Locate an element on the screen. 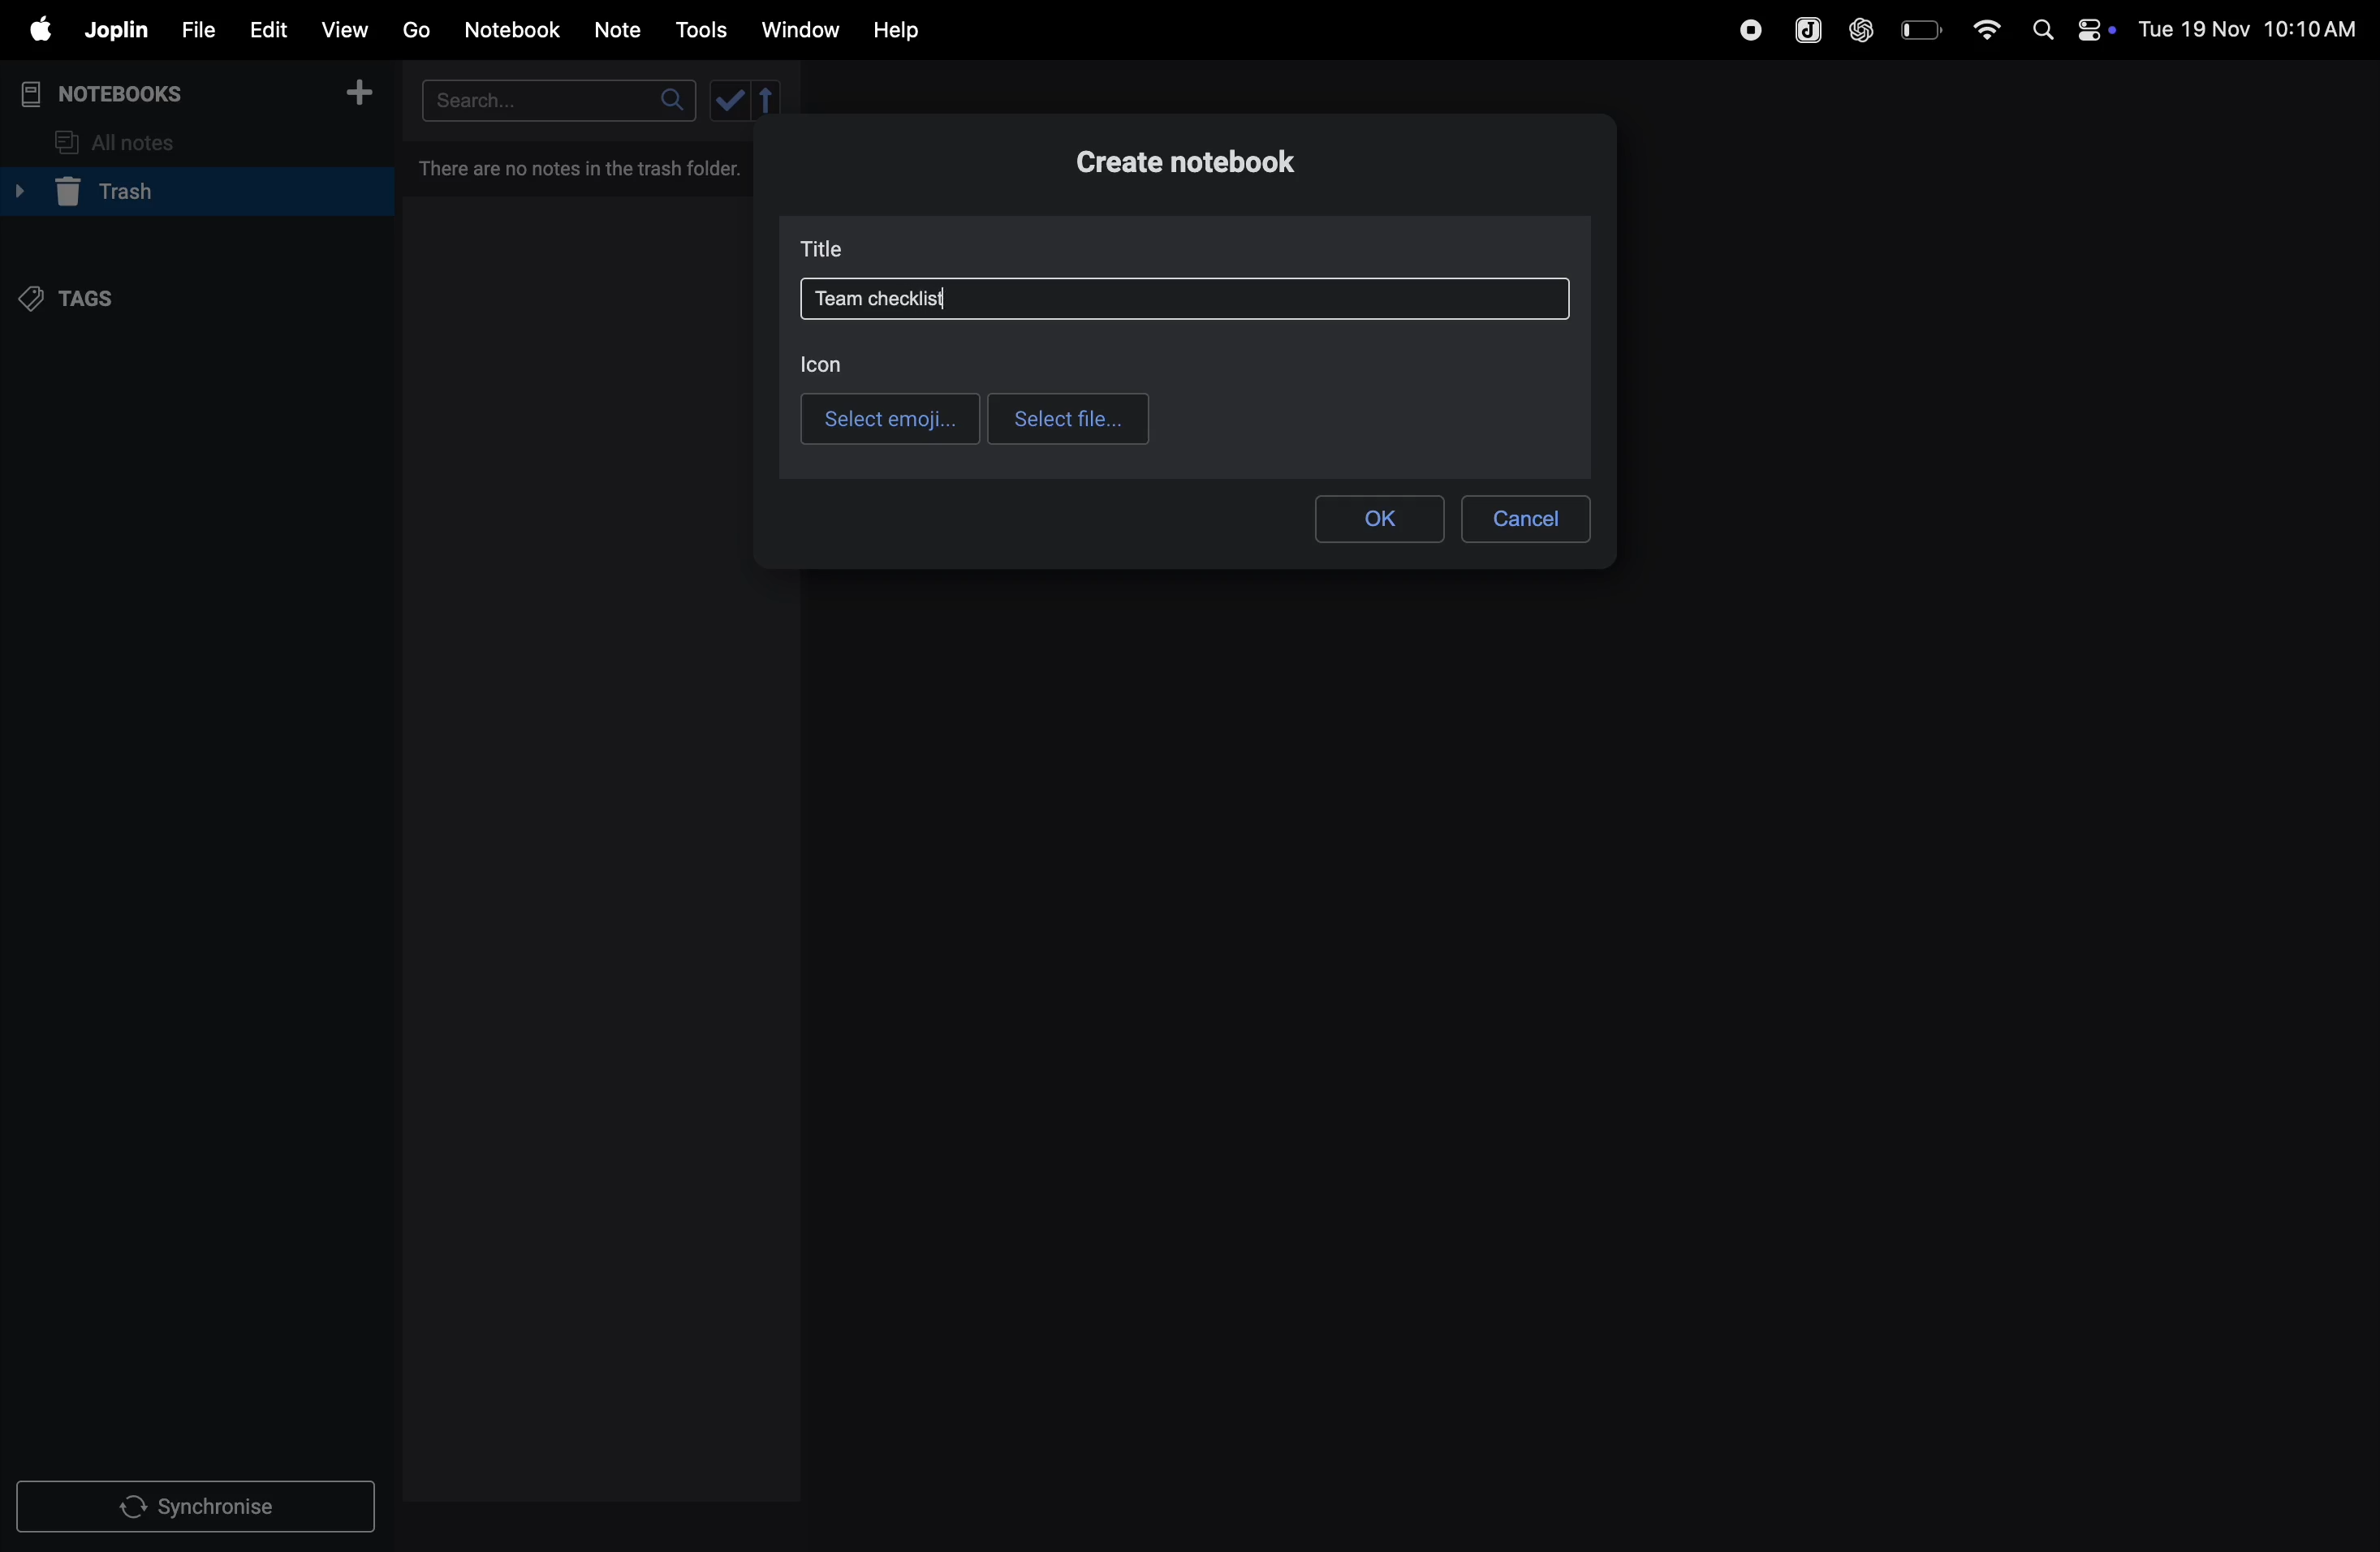 The image size is (2380, 1552). wifi is located at coordinates (1983, 28).